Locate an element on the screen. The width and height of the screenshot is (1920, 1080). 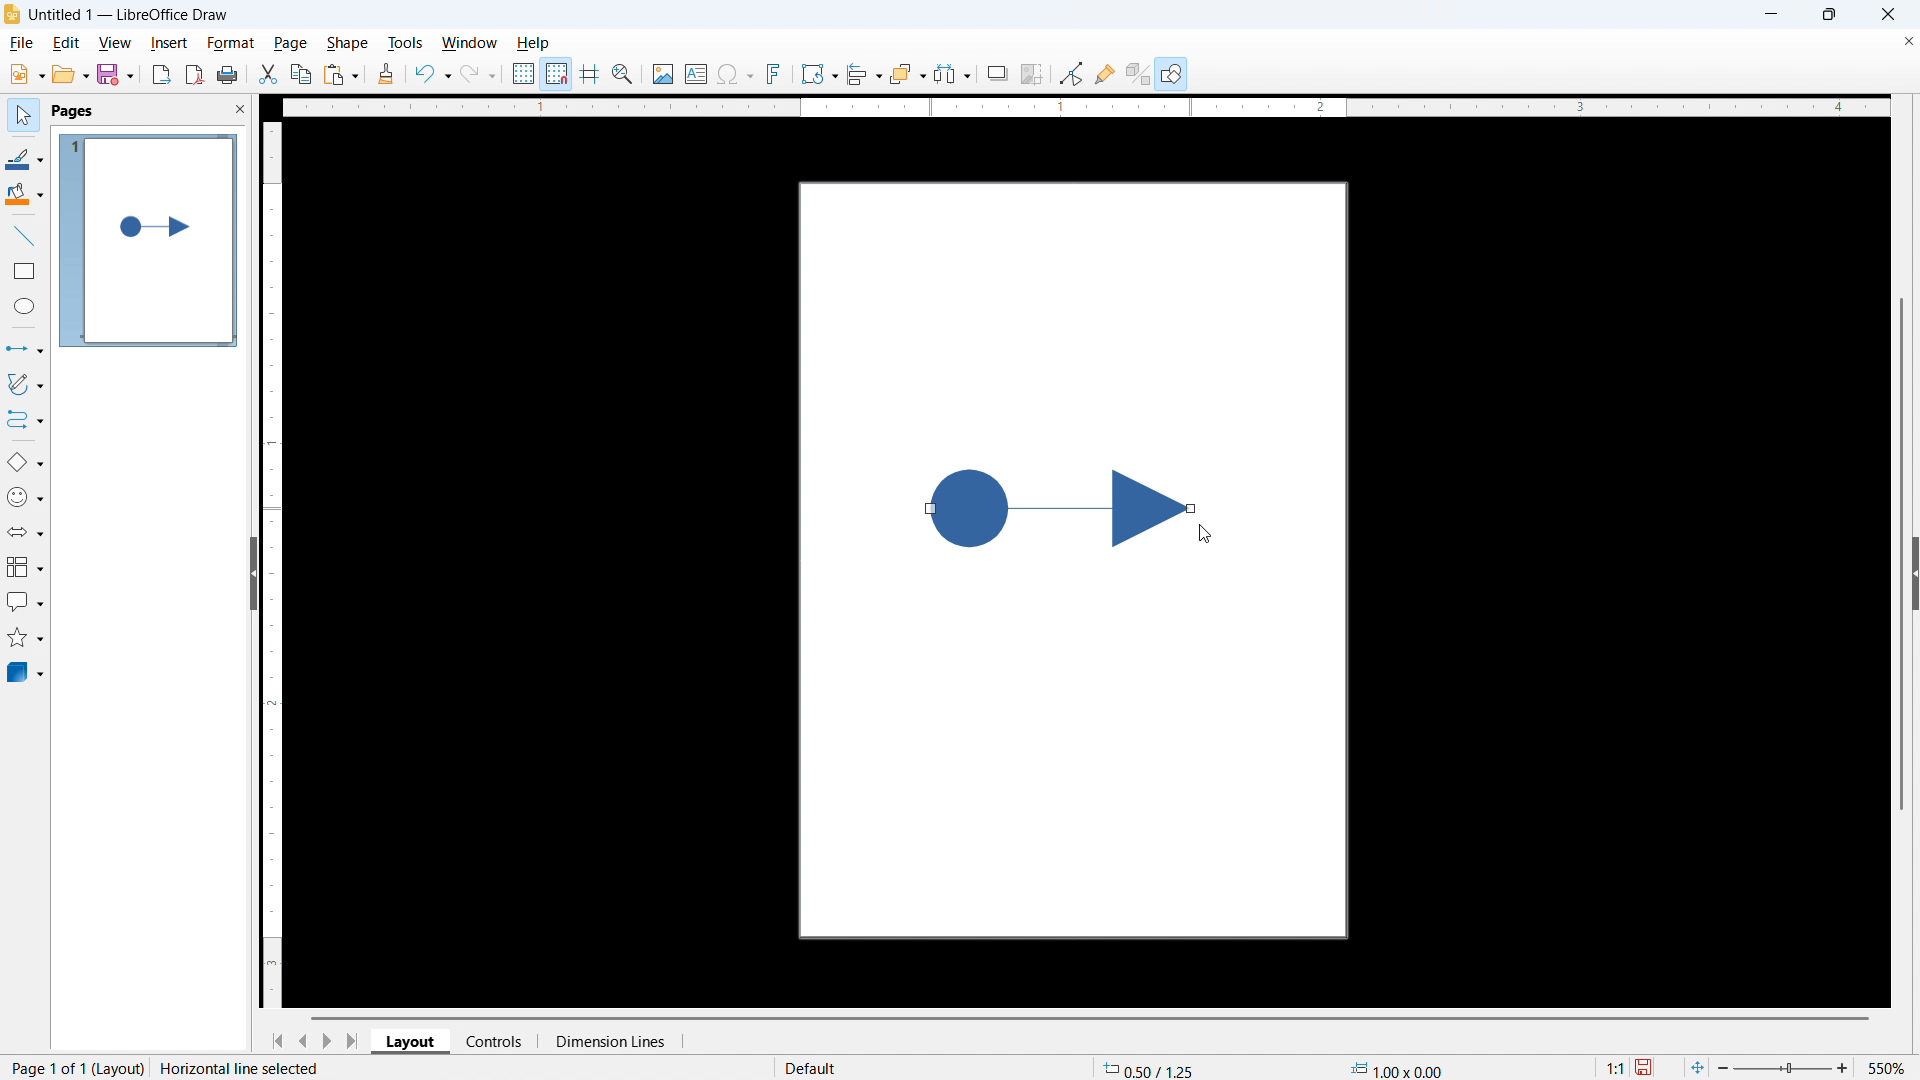
Basic shapes  is located at coordinates (25, 462).